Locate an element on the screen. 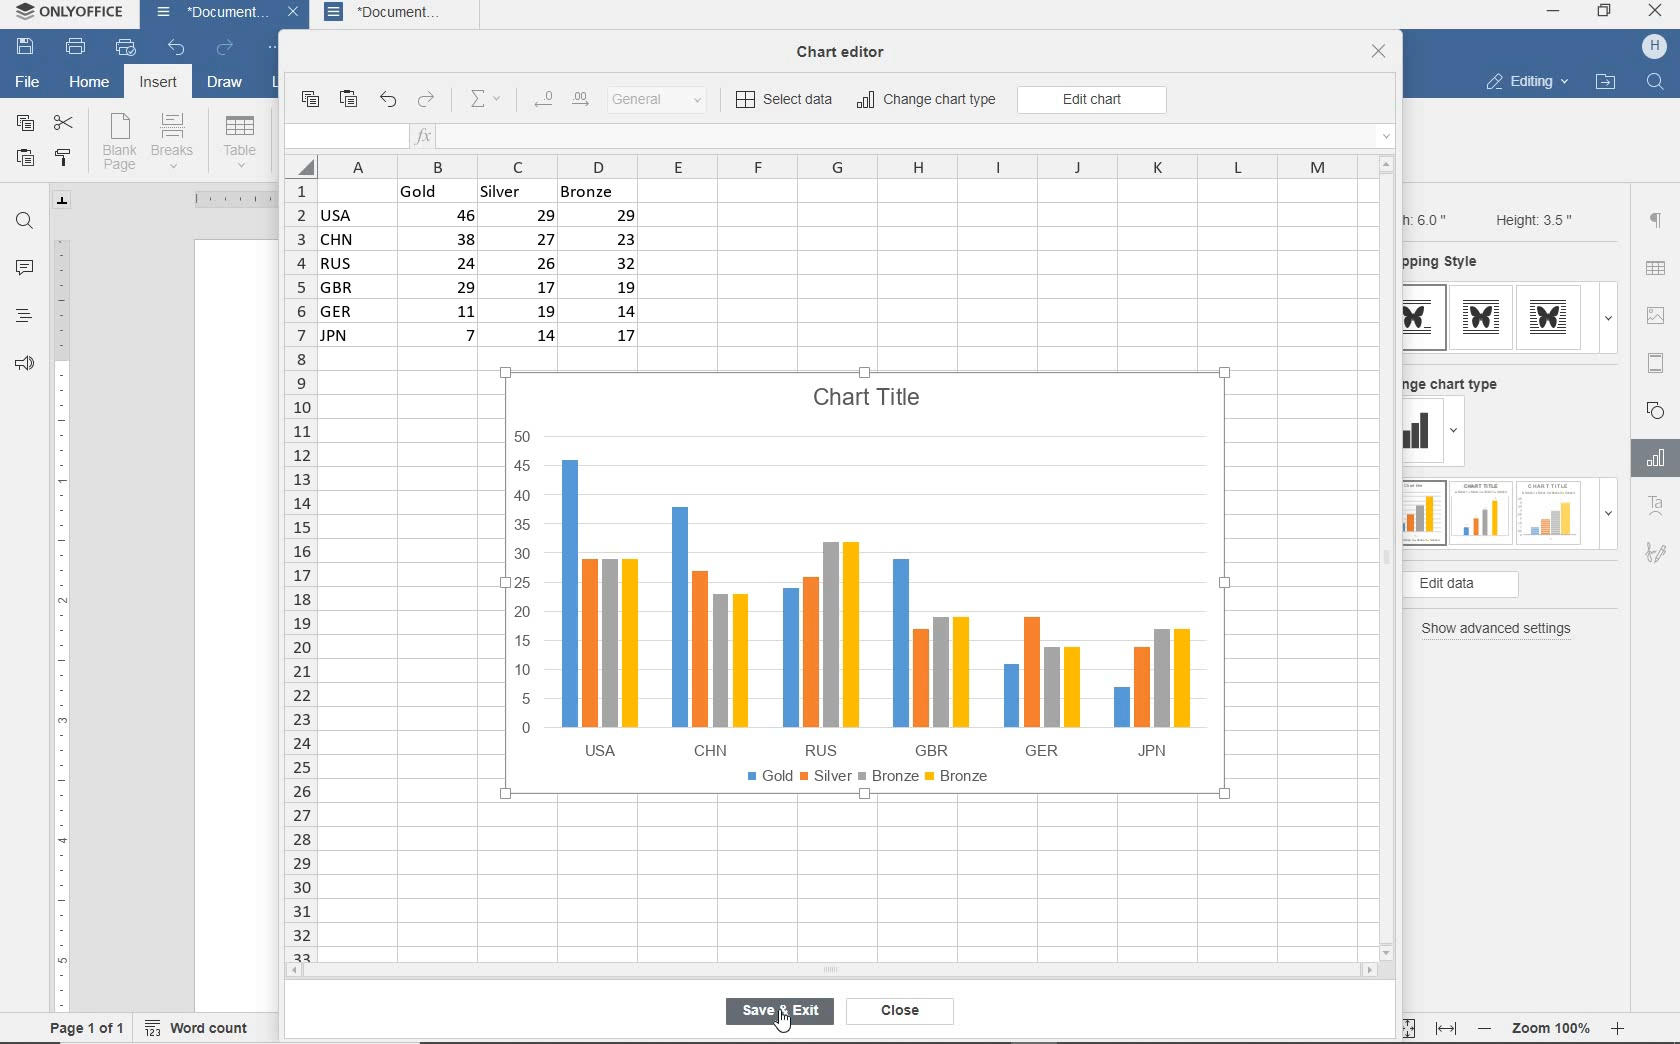 This screenshot has height=1044, width=1680. file is located at coordinates (26, 80).